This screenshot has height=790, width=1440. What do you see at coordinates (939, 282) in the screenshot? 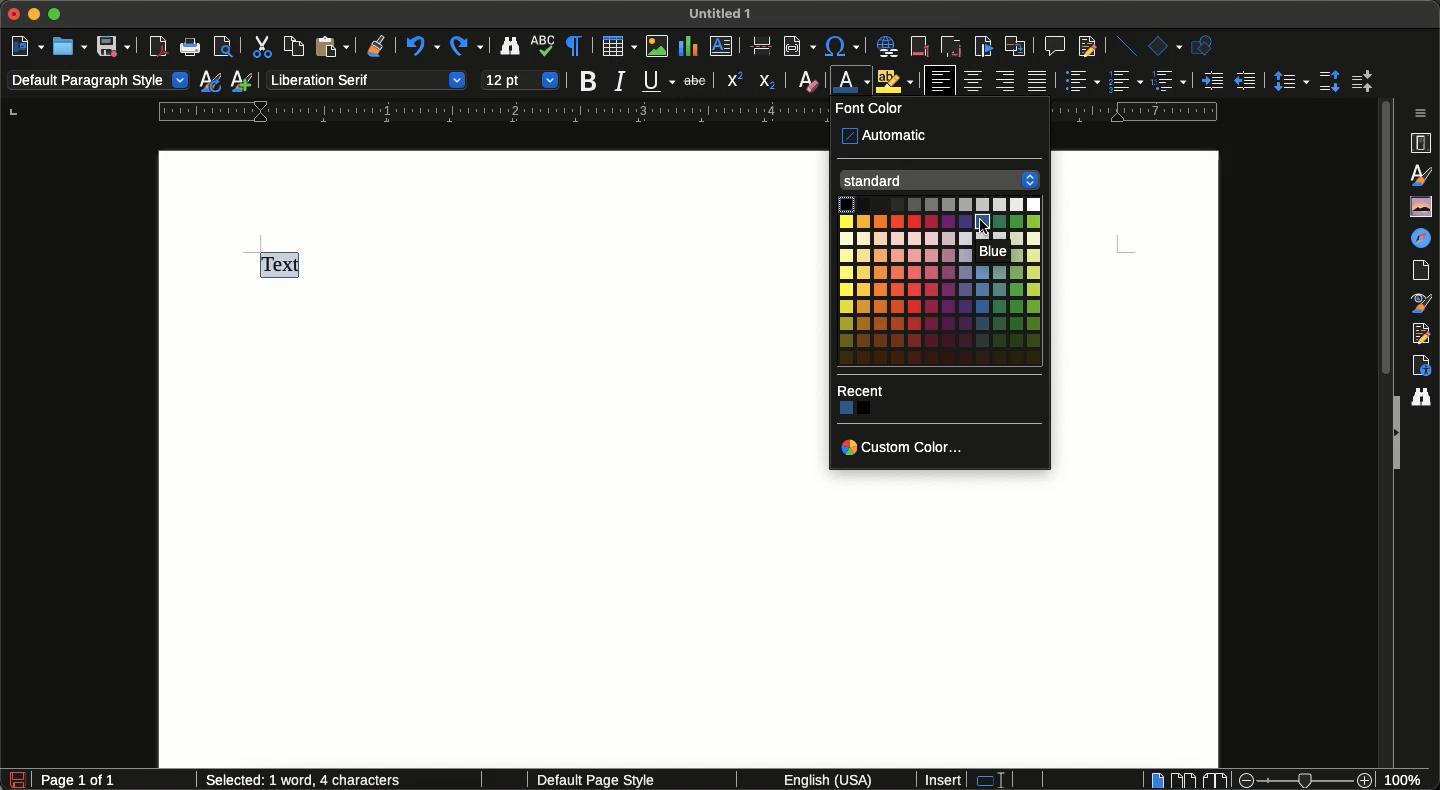
I see `Color's` at bounding box center [939, 282].